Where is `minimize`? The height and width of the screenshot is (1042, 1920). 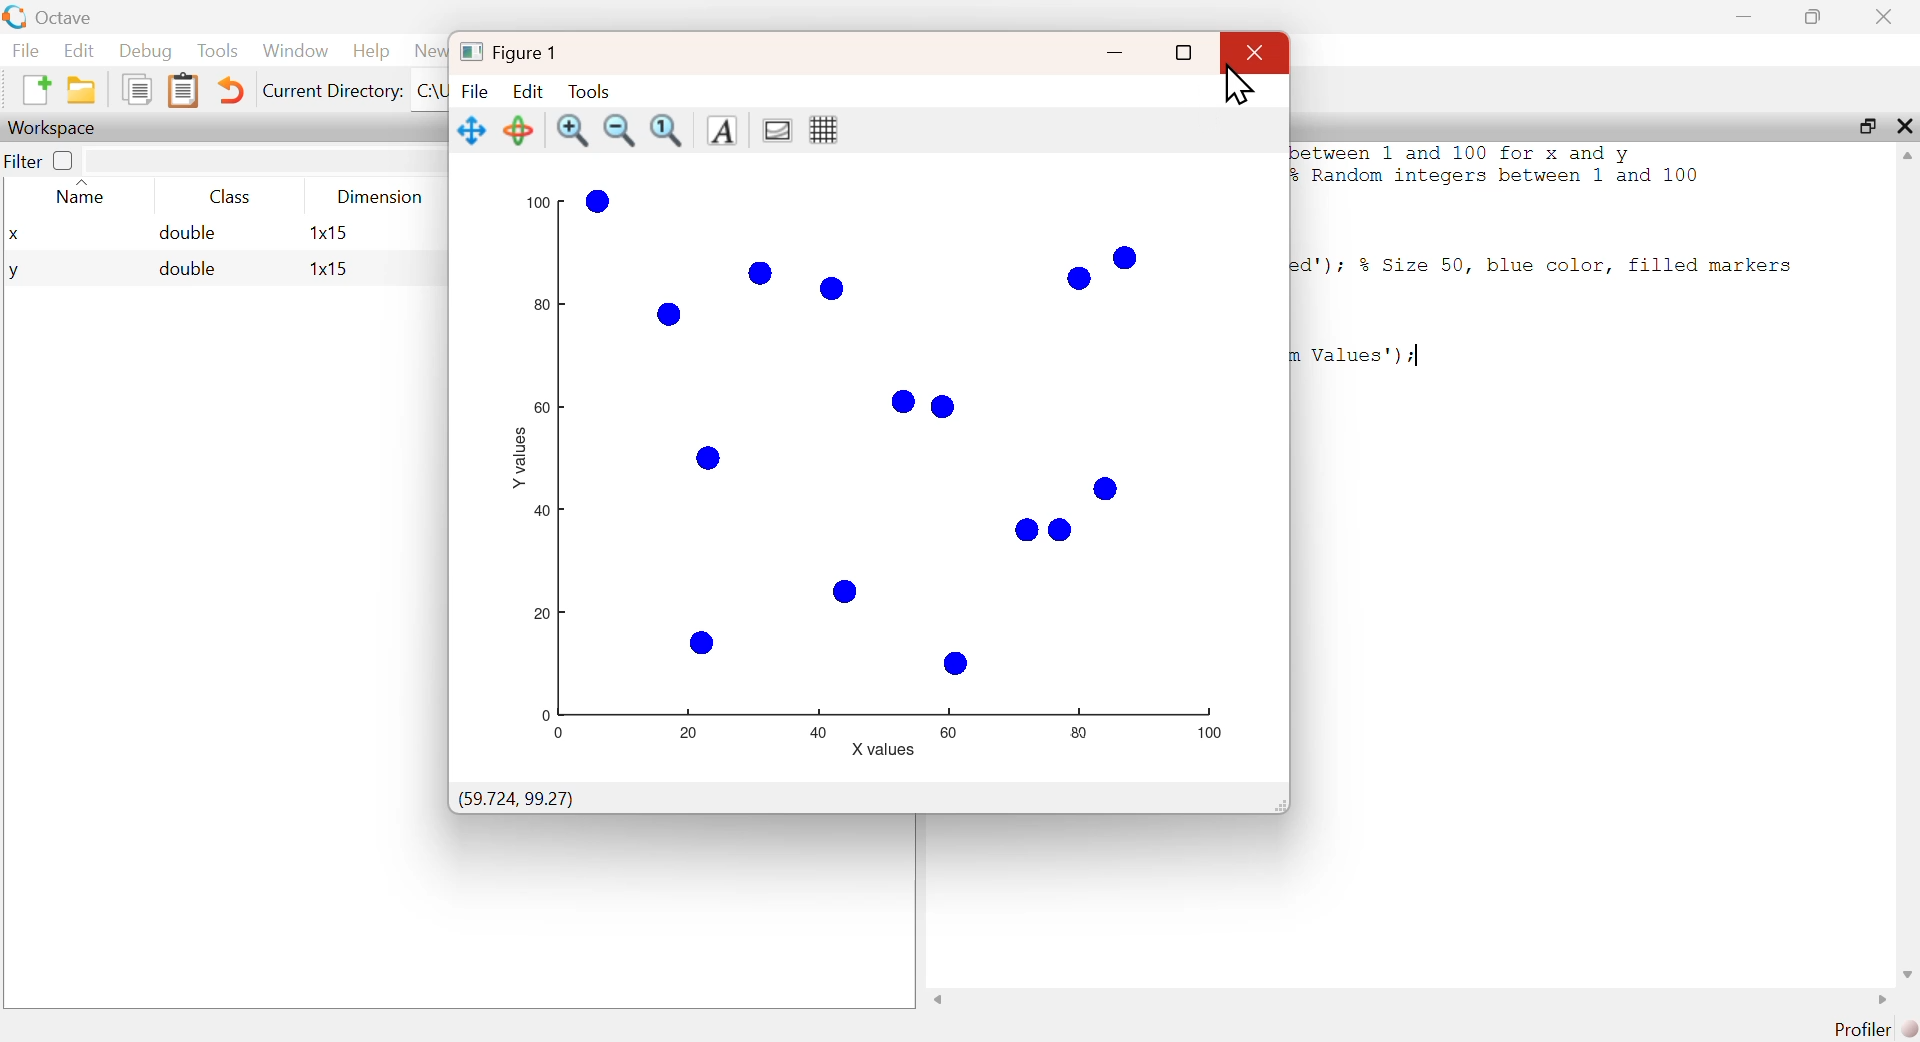 minimize is located at coordinates (1111, 53).